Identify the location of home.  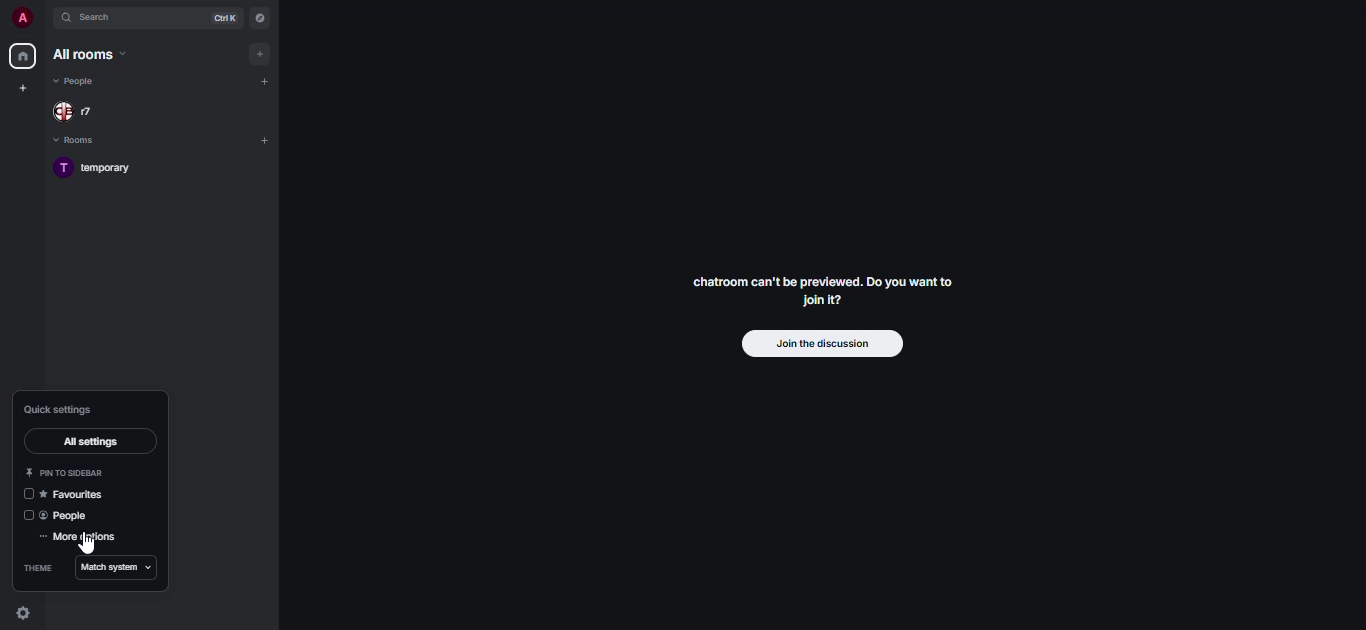
(23, 56).